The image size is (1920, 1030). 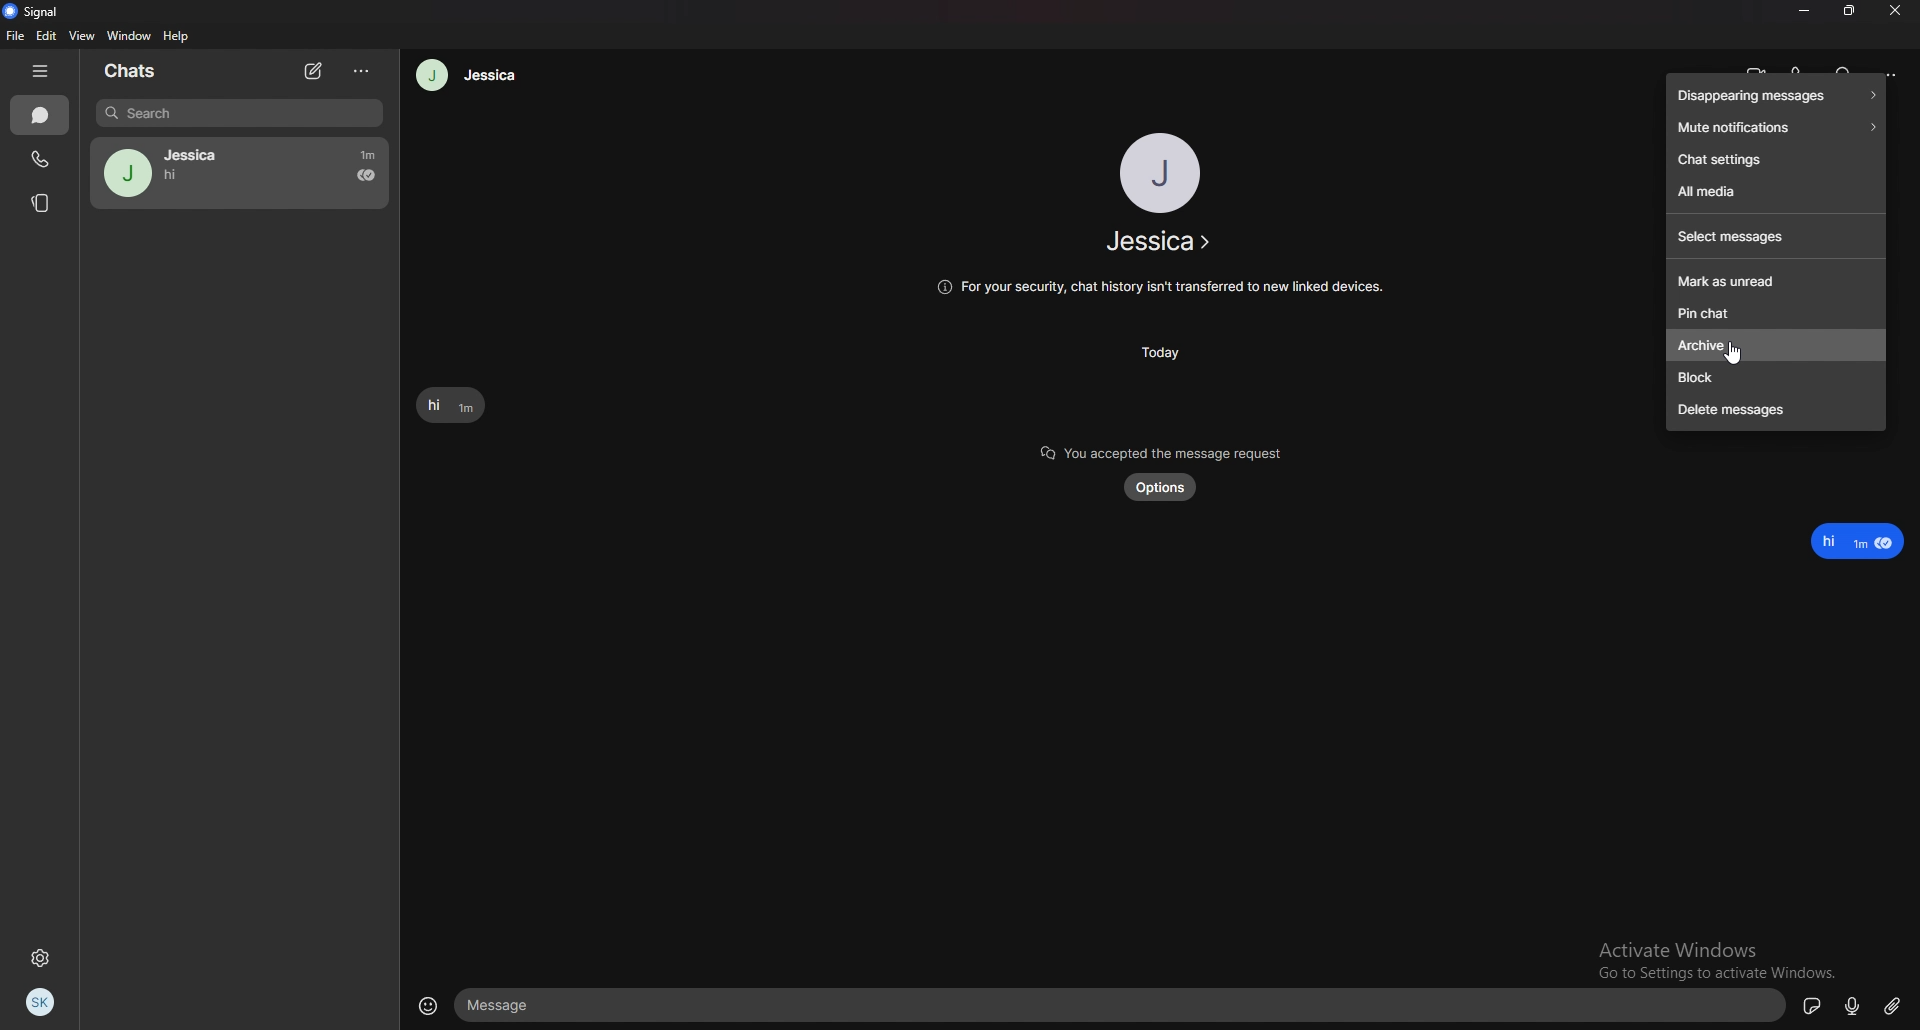 I want to click on today, so click(x=1161, y=352).